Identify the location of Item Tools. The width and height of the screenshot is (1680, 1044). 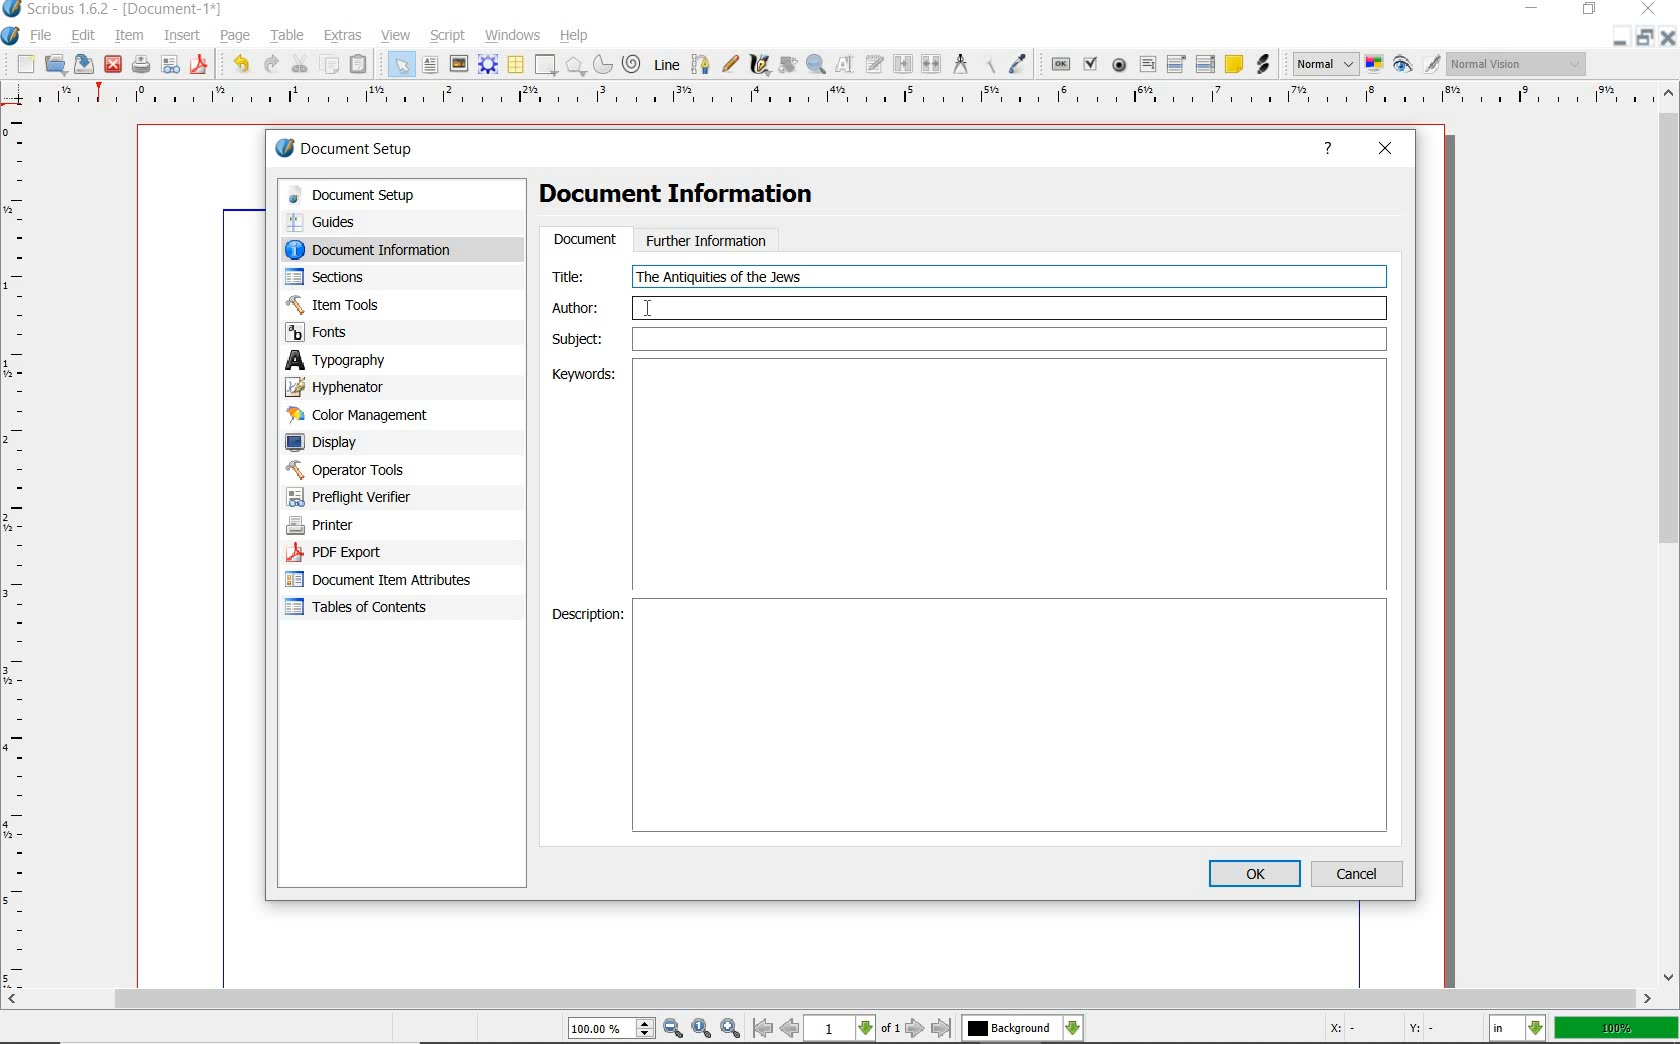
(379, 304).